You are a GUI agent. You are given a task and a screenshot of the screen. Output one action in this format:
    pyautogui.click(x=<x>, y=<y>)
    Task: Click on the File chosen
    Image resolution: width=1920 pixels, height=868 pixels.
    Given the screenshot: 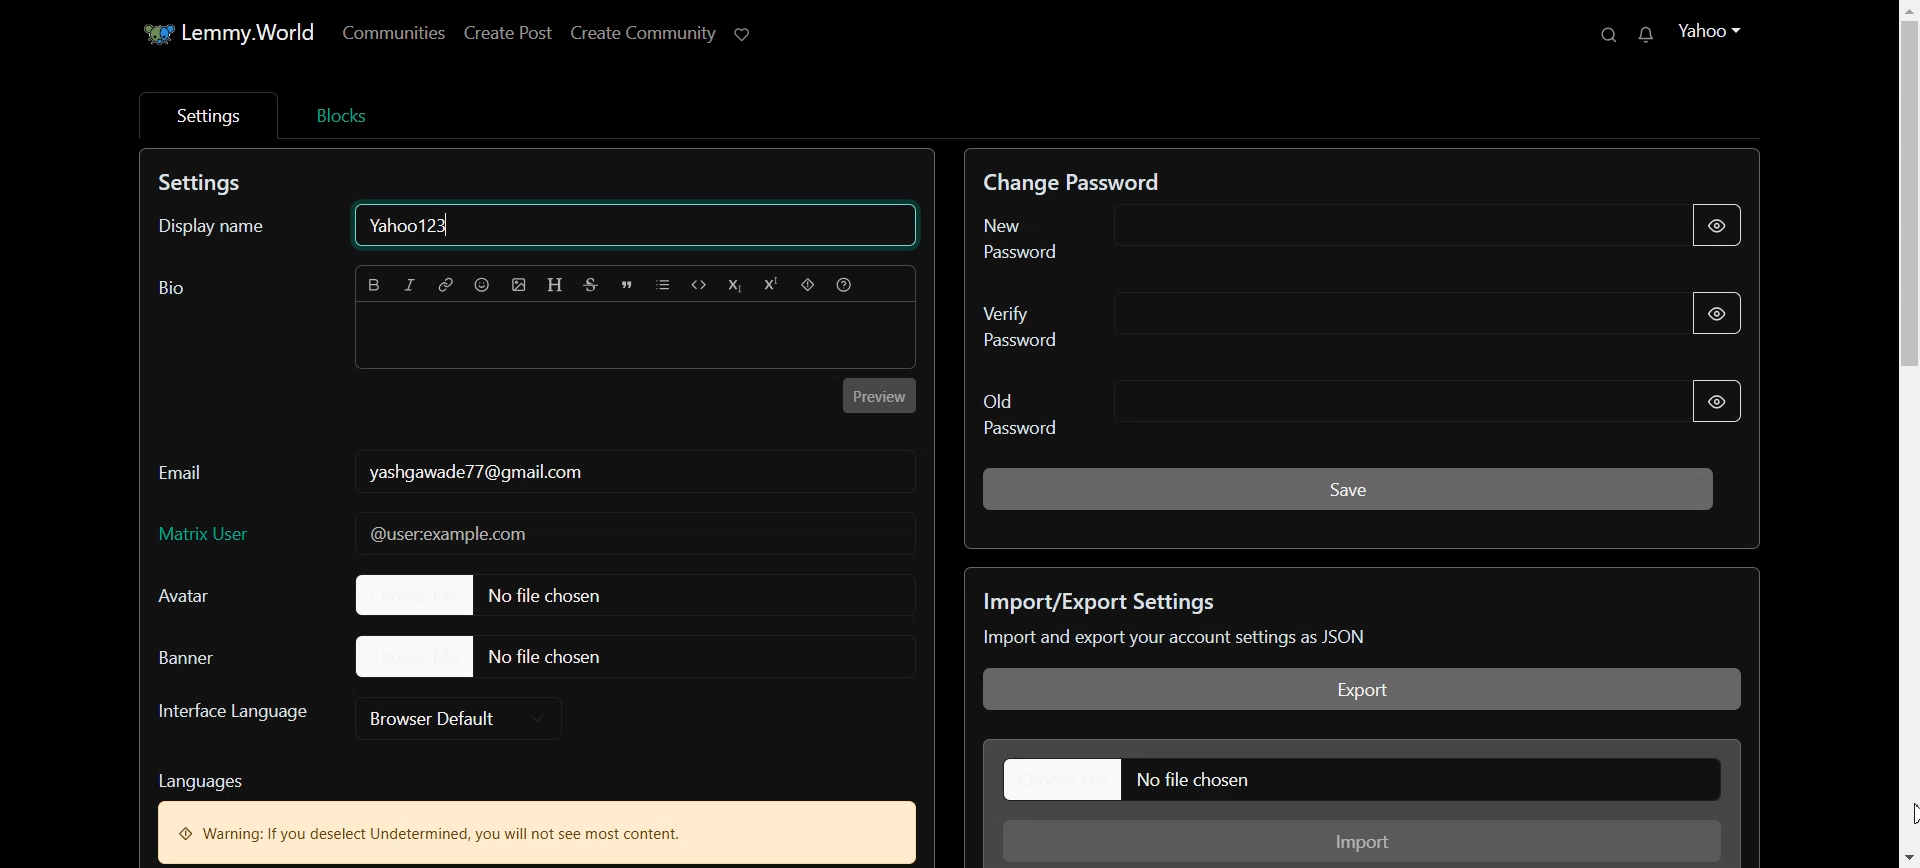 What is the action you would take?
    pyautogui.click(x=1365, y=779)
    